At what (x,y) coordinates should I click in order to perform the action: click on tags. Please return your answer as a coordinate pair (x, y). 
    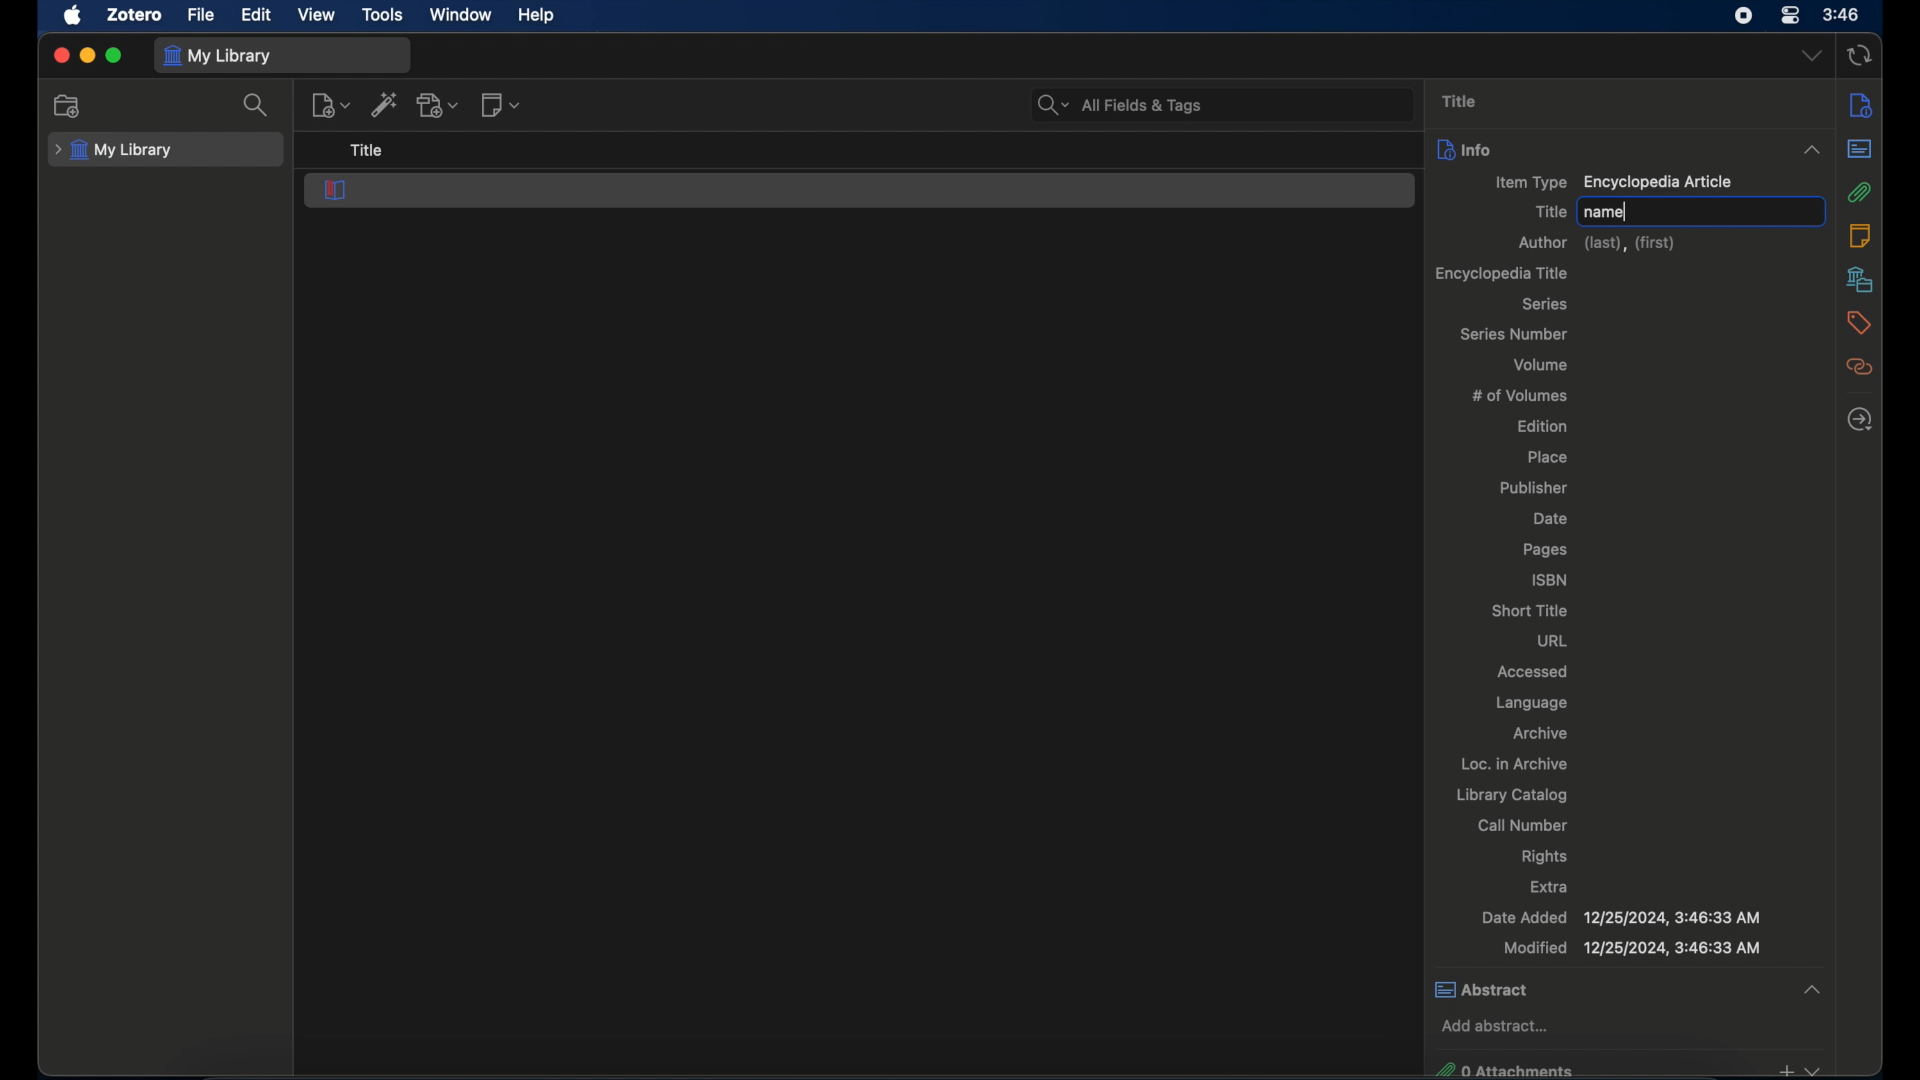
    Looking at the image, I should click on (1860, 323).